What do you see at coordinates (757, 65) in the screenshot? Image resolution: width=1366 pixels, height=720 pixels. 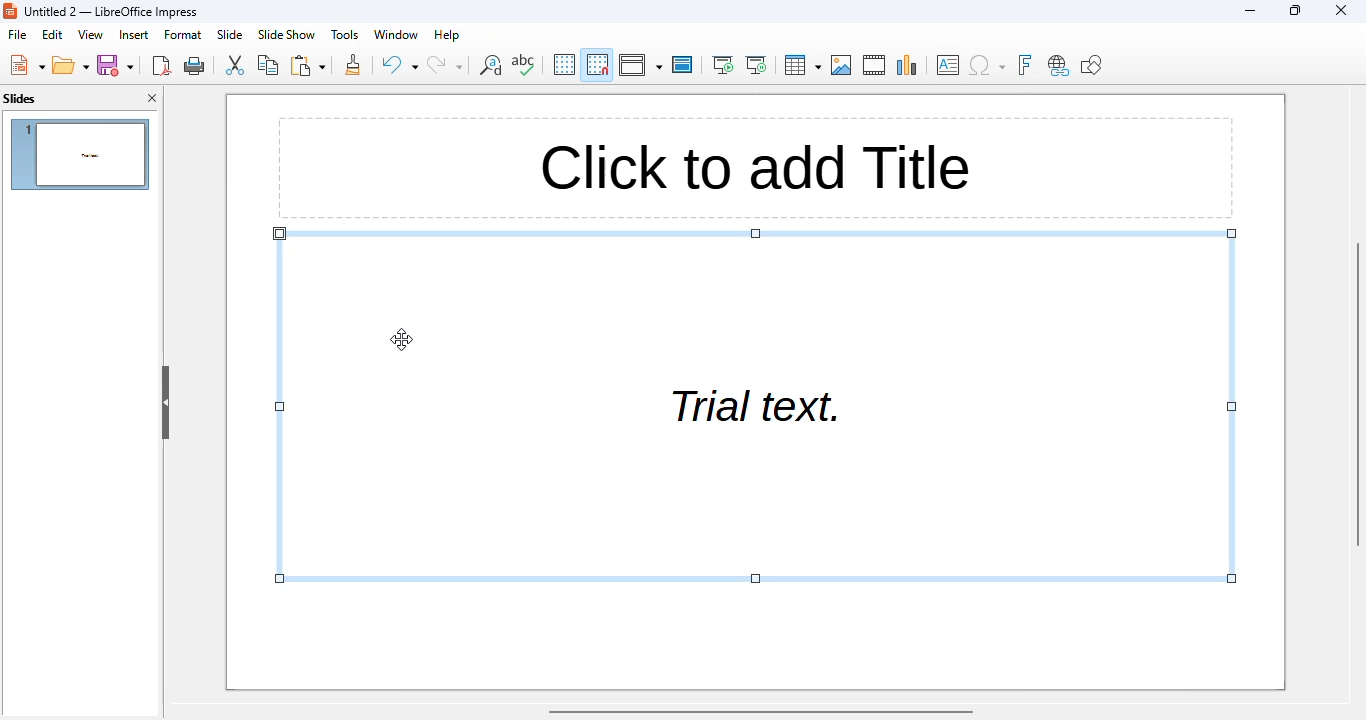 I see `start from current slide` at bounding box center [757, 65].